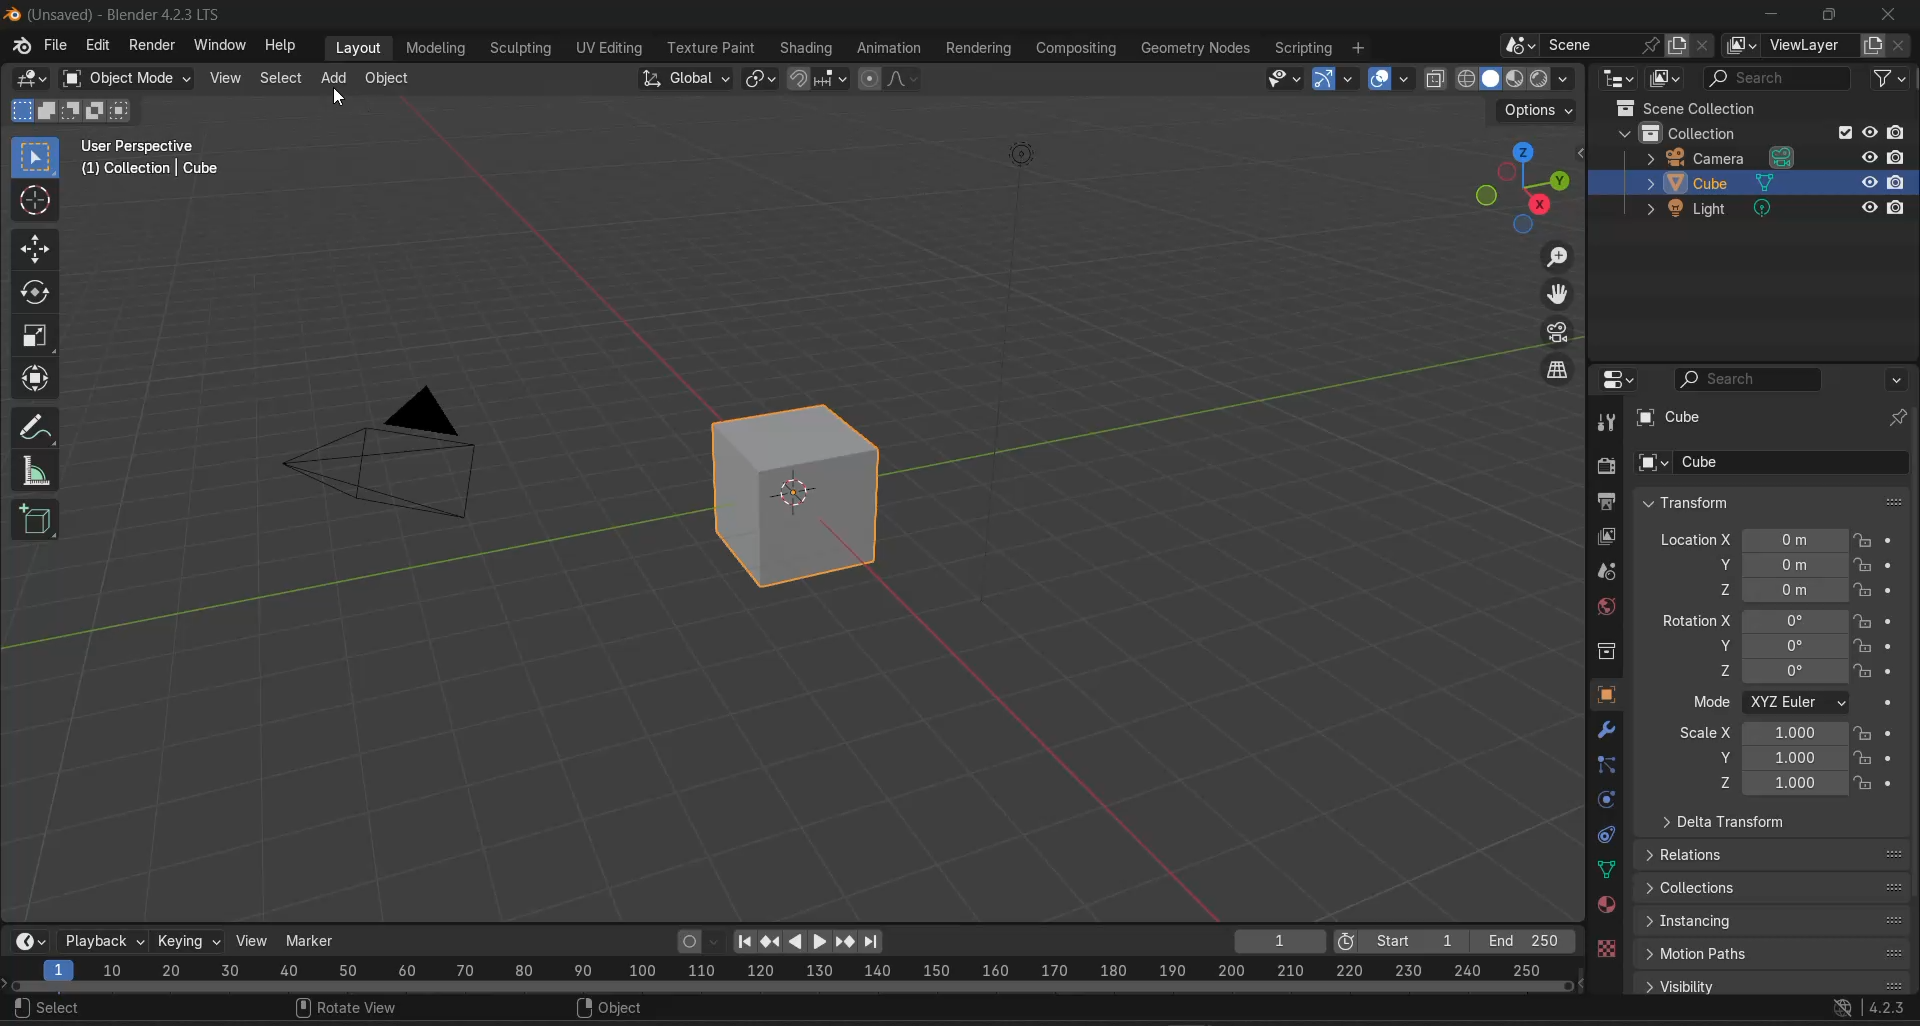 The image size is (1920, 1026). What do you see at coordinates (46, 111) in the screenshot?
I see `mode: extend existing selection` at bounding box center [46, 111].